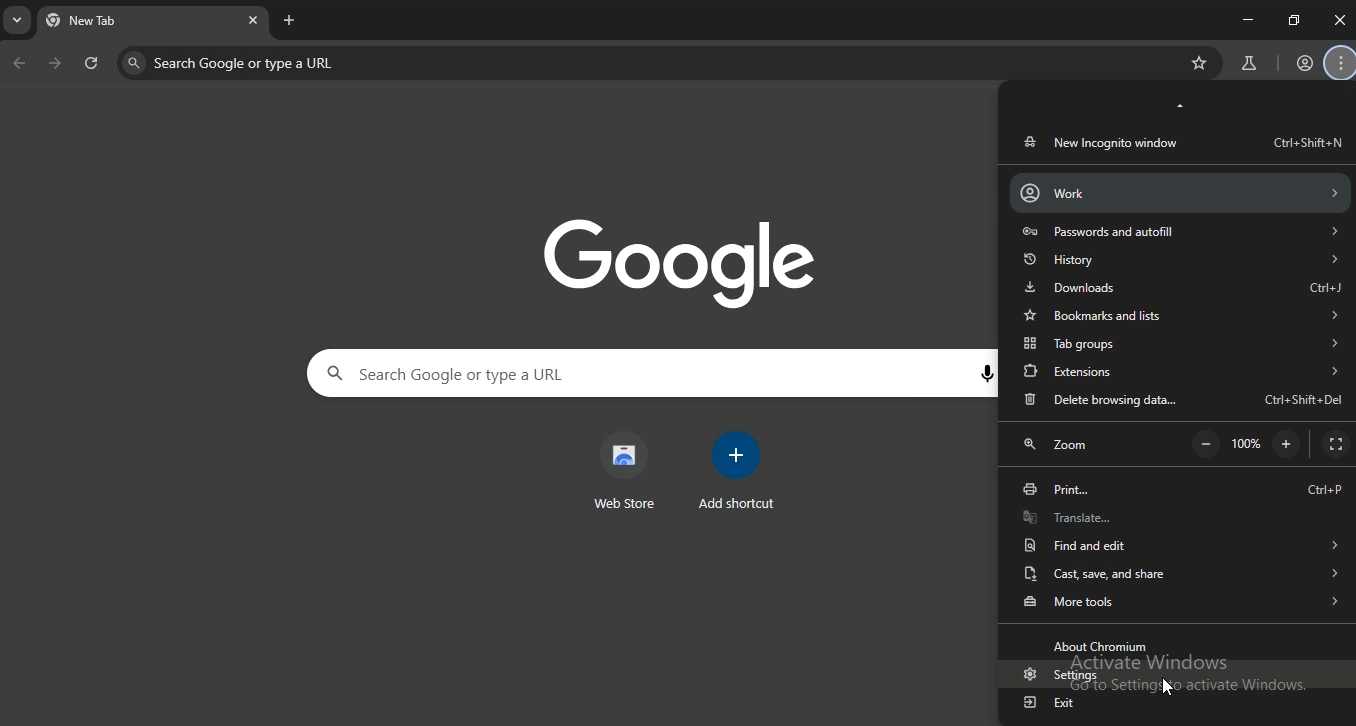  What do you see at coordinates (1180, 600) in the screenshot?
I see `more tools` at bounding box center [1180, 600].